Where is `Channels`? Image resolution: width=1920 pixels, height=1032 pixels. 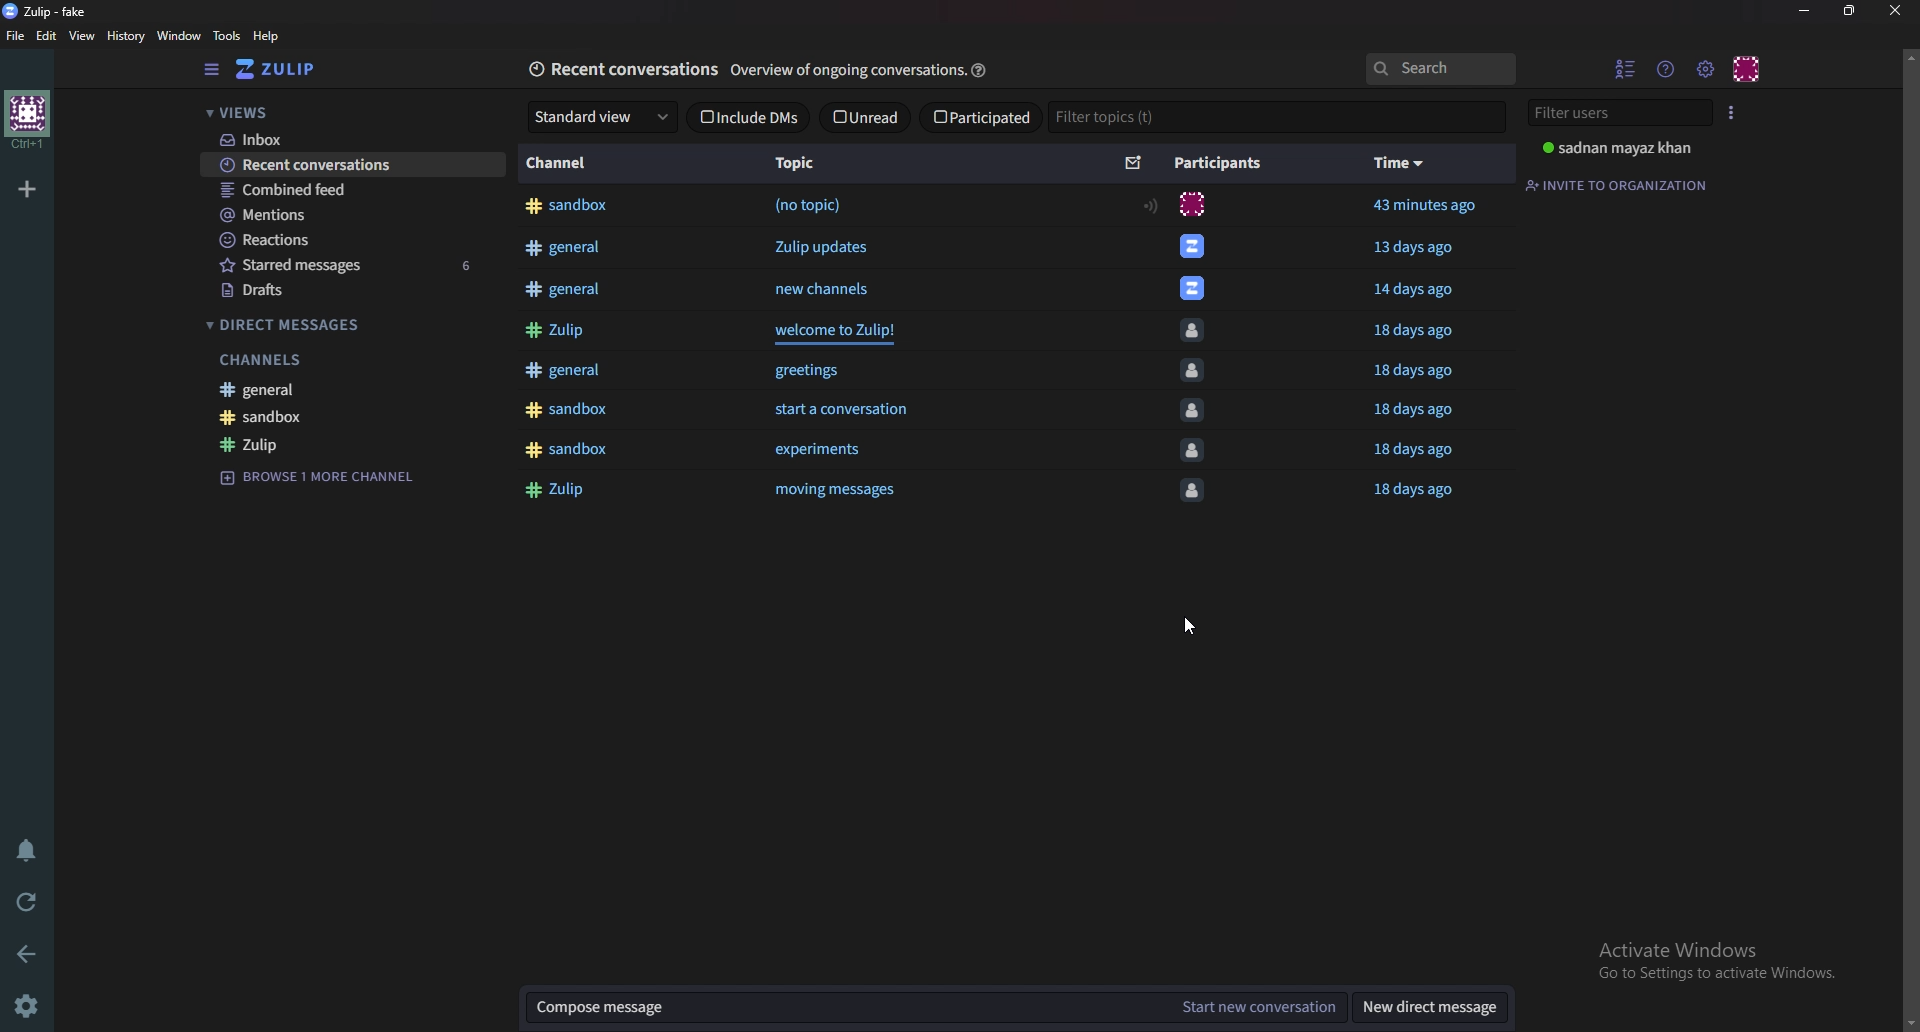 Channels is located at coordinates (355, 386).